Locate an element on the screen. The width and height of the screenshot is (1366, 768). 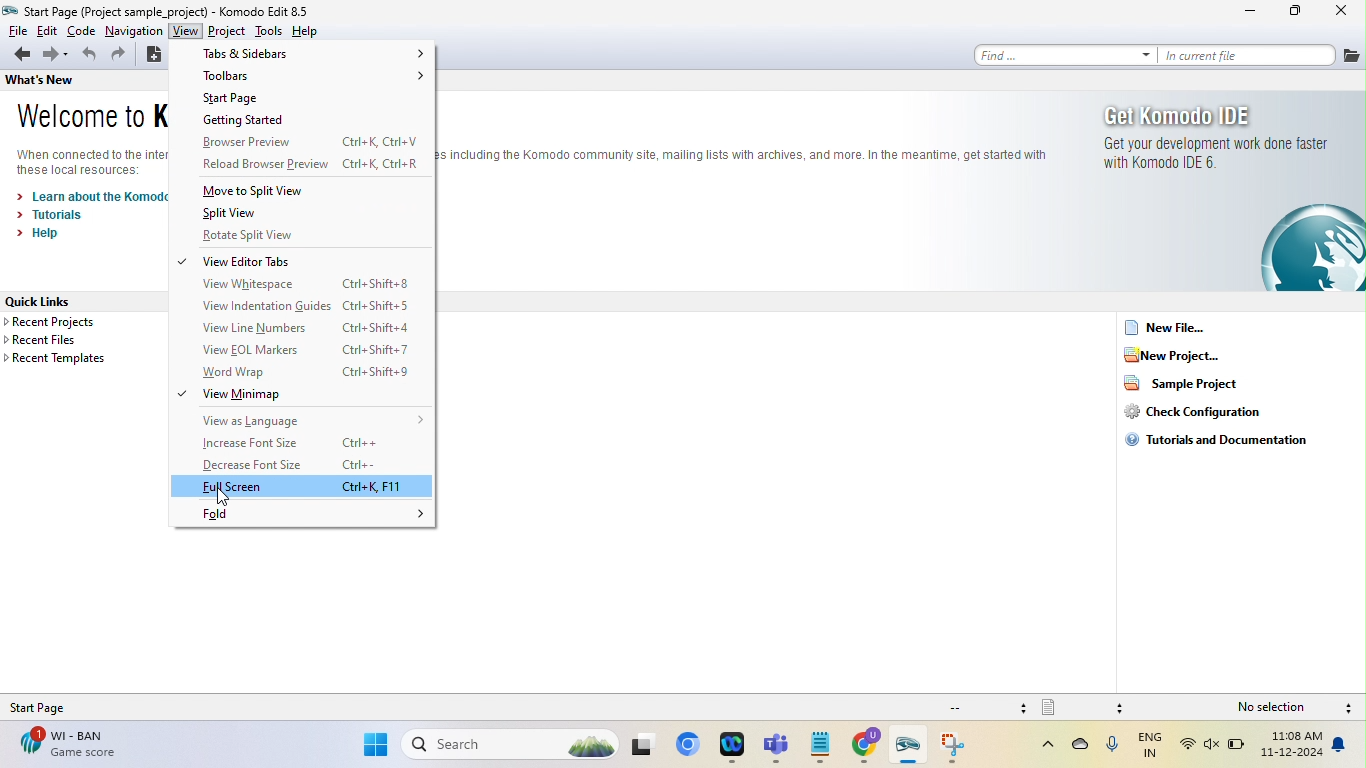
date and time is located at coordinates (1292, 747).